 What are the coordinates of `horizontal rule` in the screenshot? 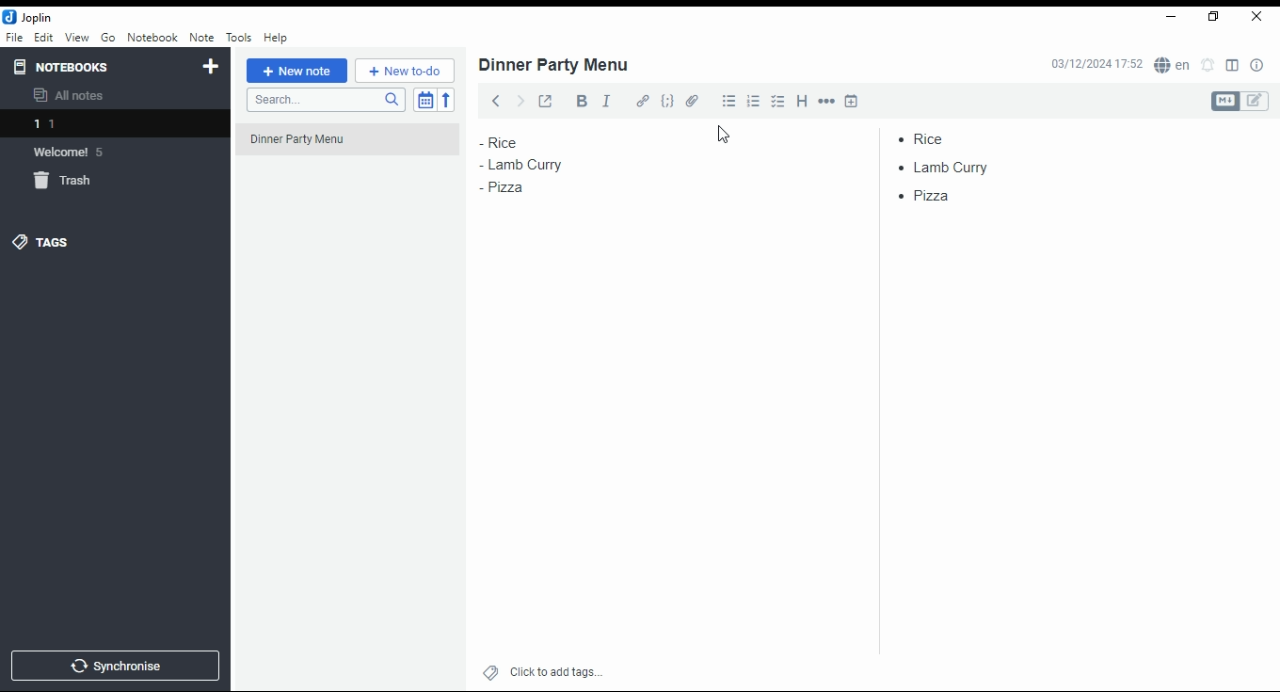 It's located at (825, 100).